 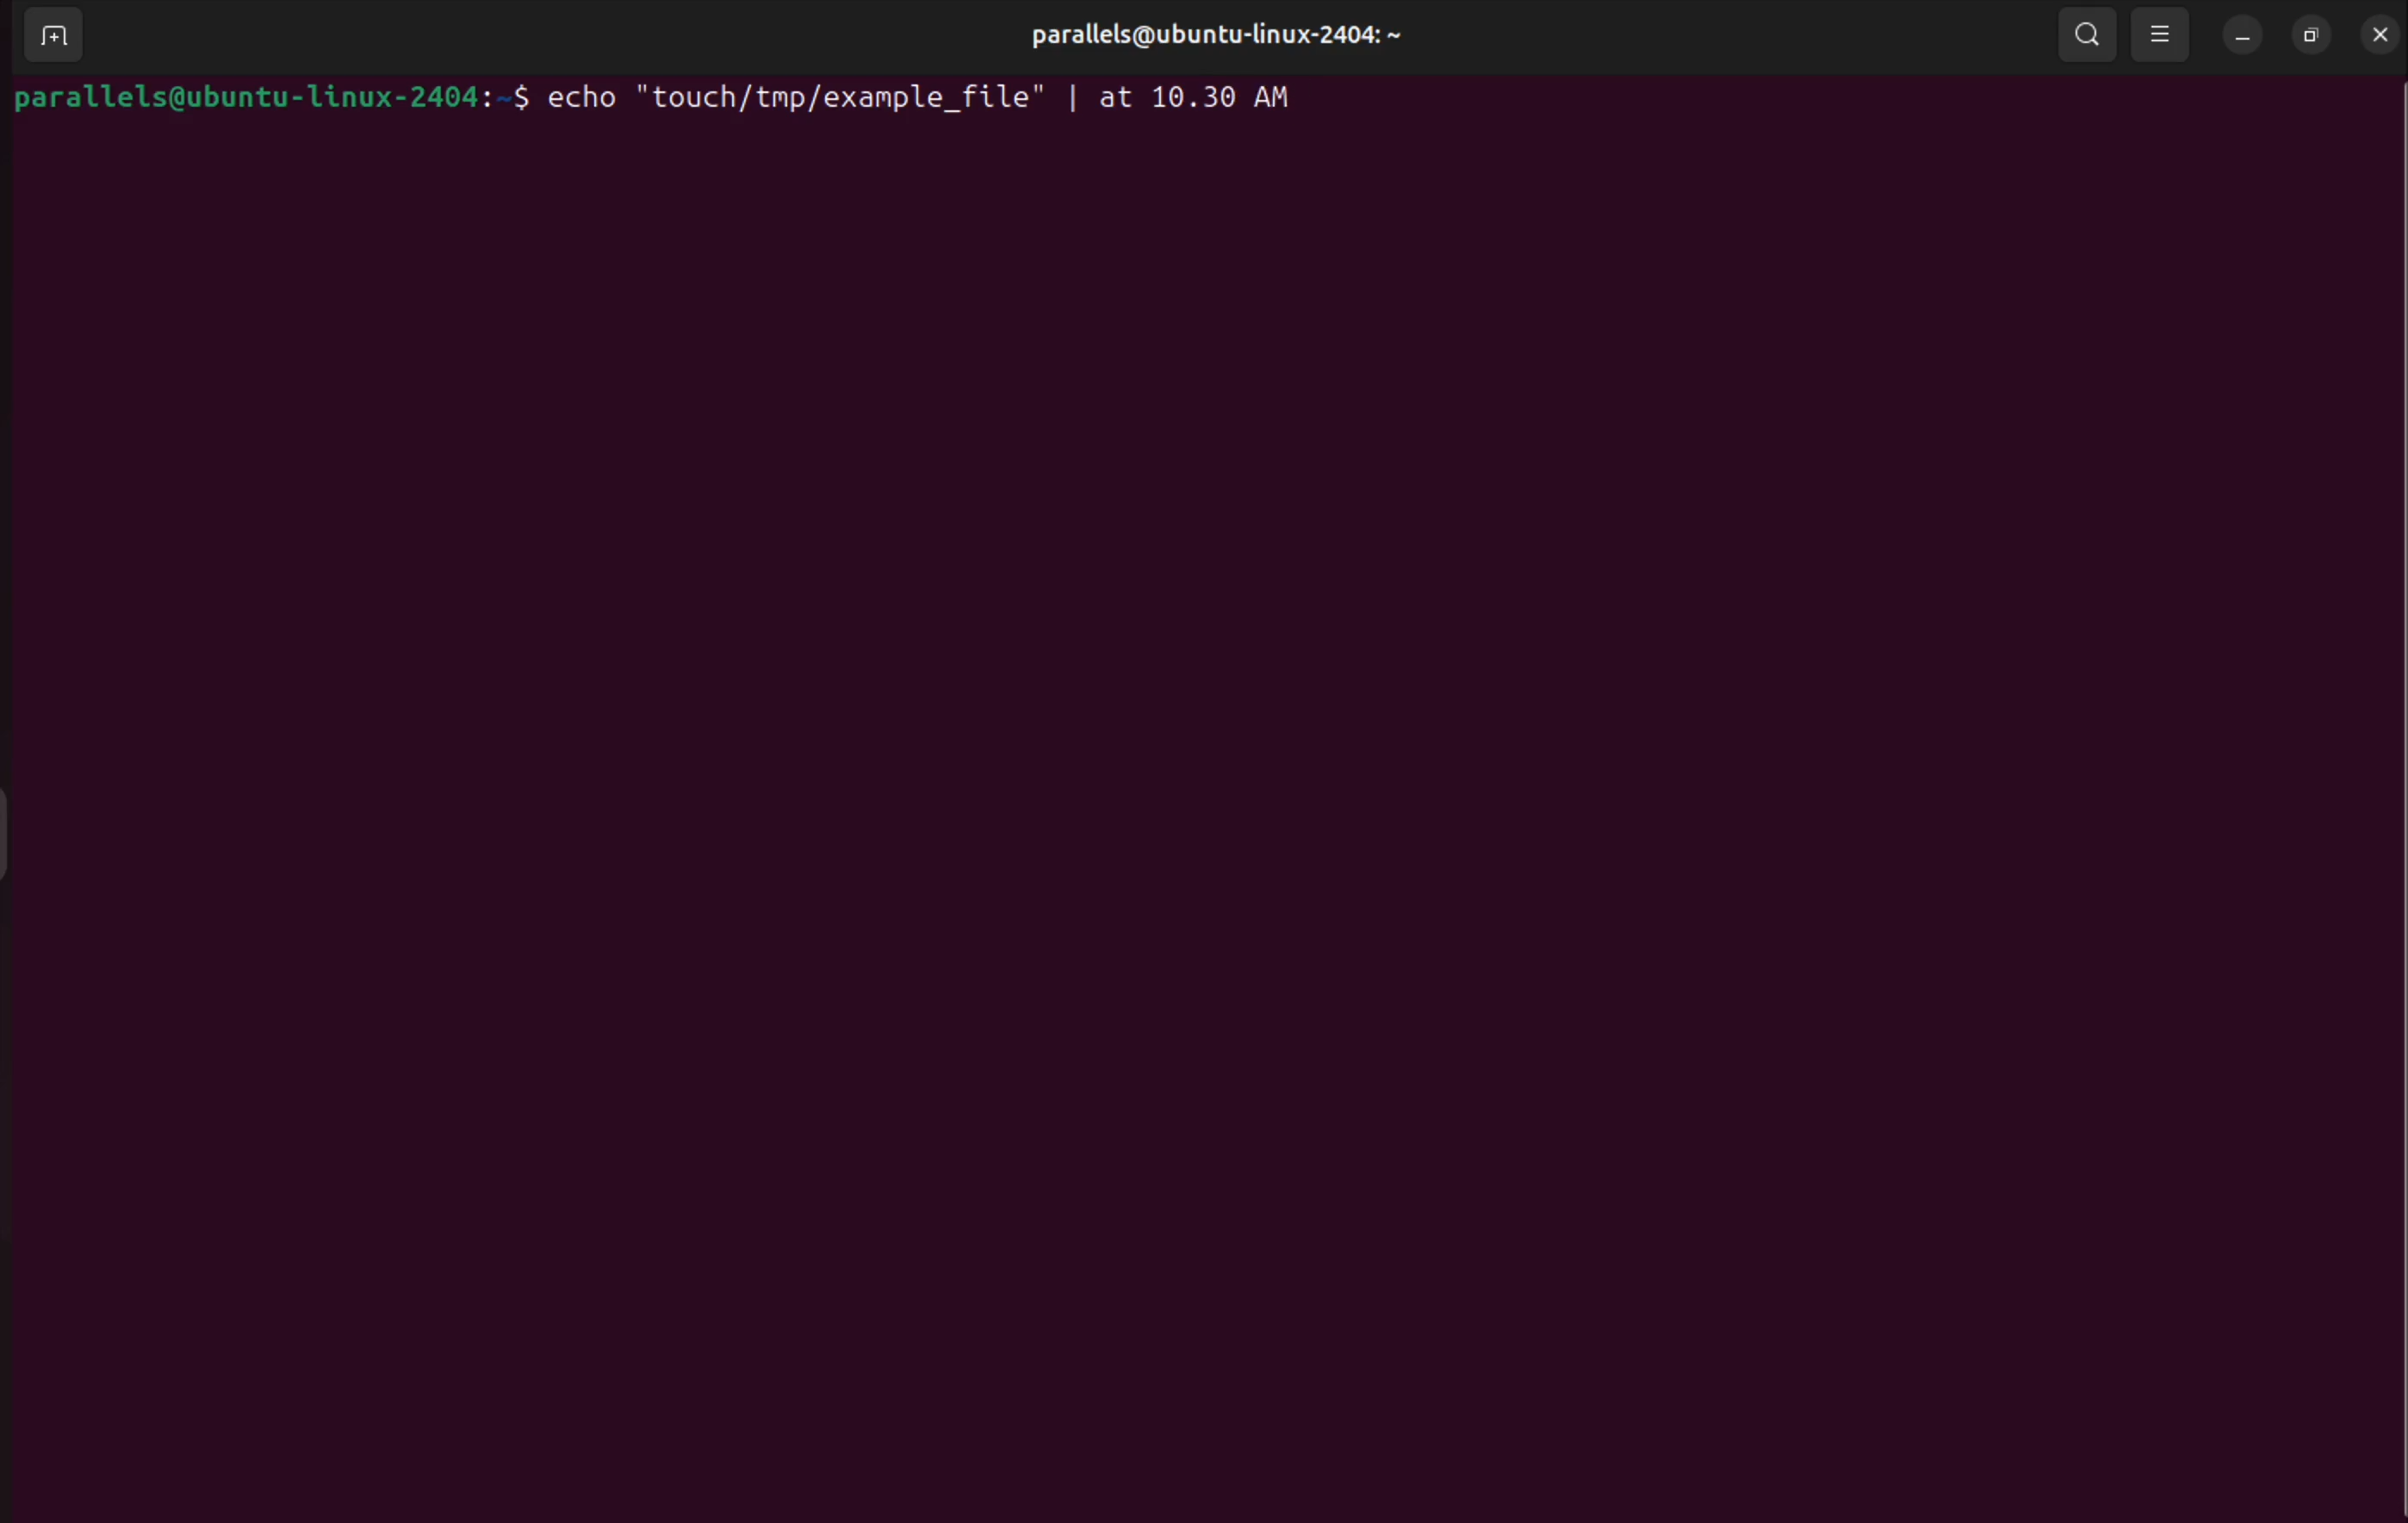 What do you see at coordinates (2165, 37) in the screenshot?
I see `view options` at bounding box center [2165, 37].